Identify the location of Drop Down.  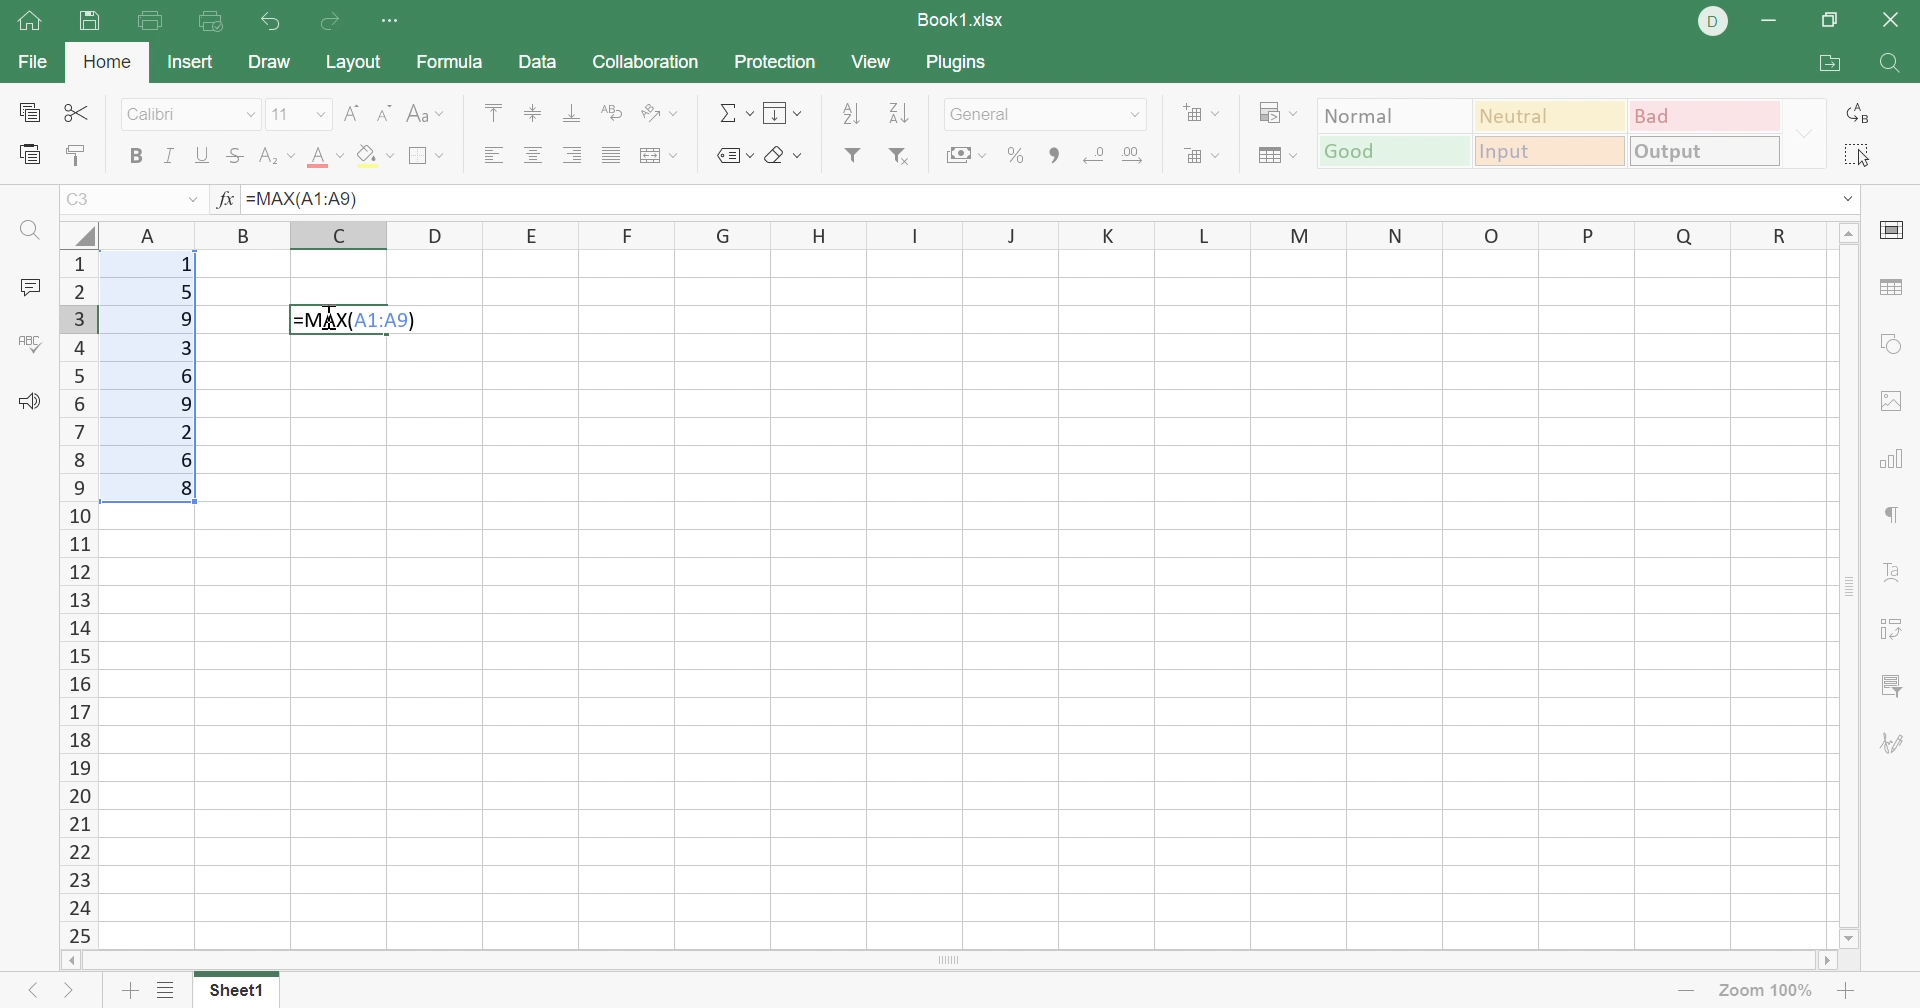
(320, 114).